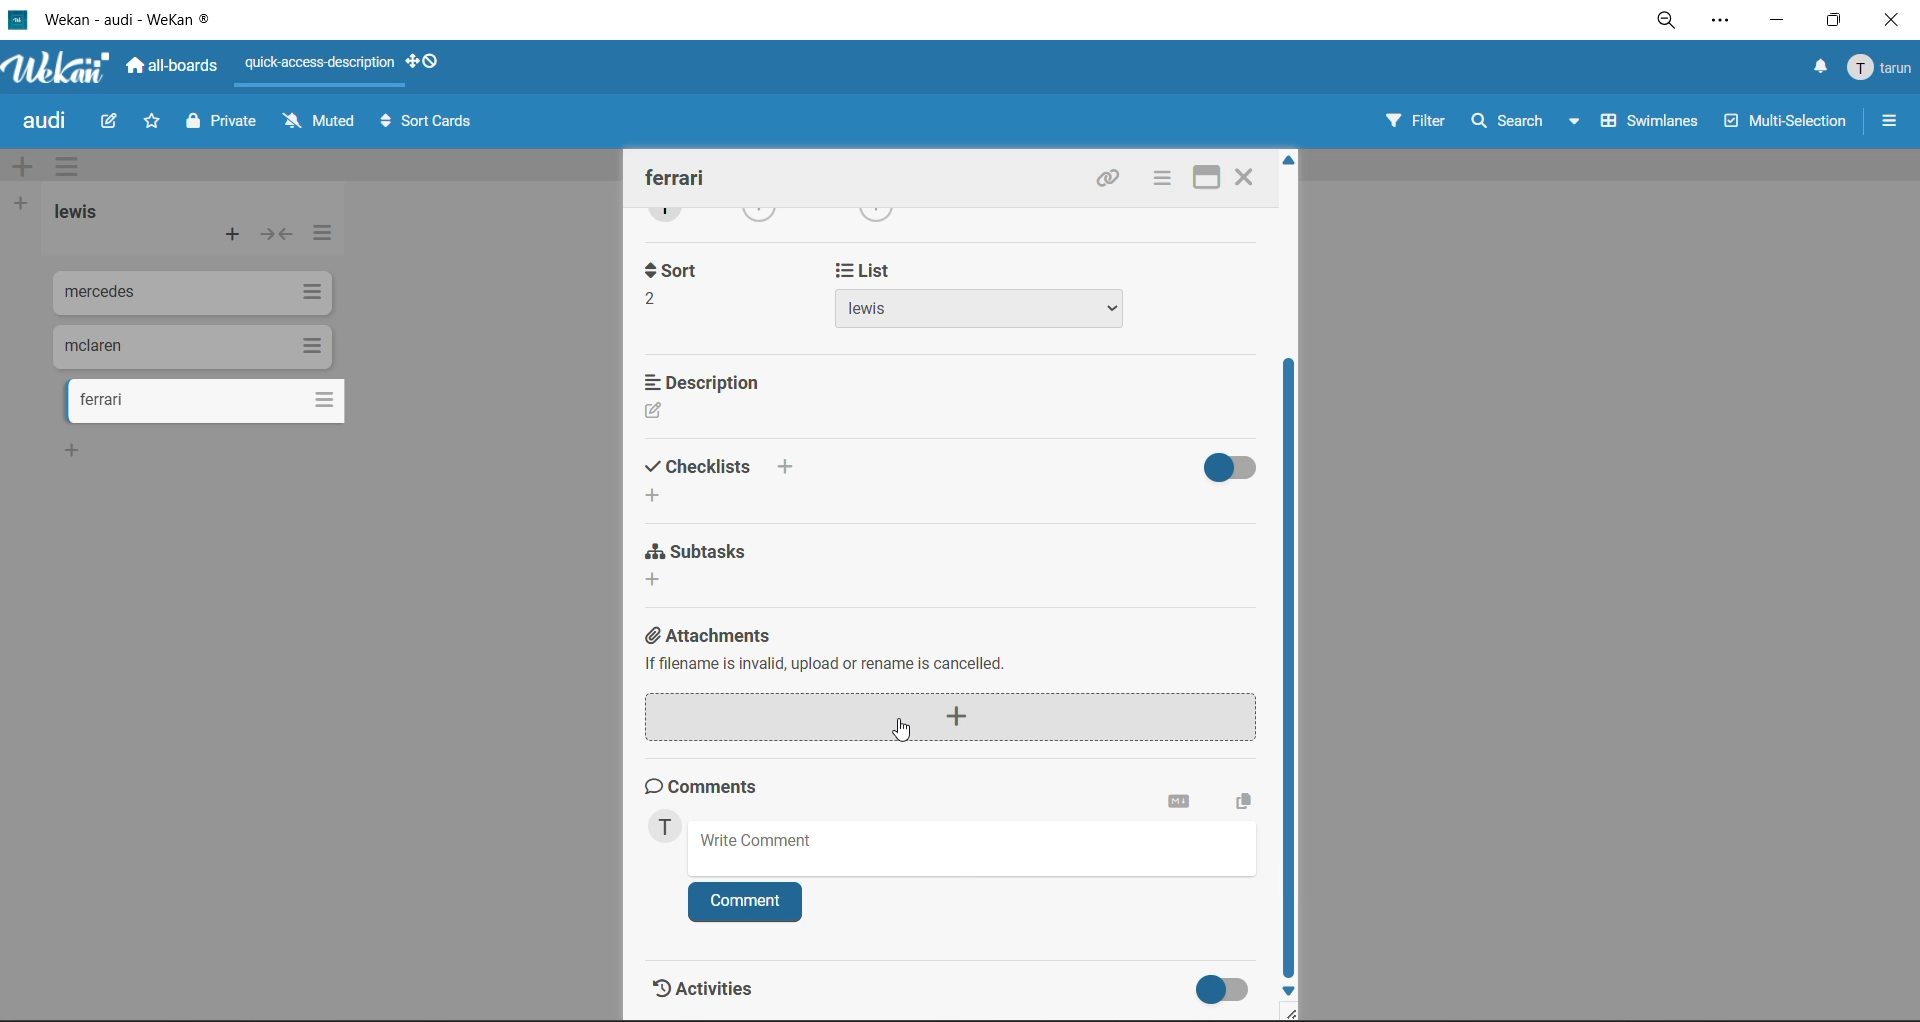  Describe the element at coordinates (41, 121) in the screenshot. I see `board title` at that location.